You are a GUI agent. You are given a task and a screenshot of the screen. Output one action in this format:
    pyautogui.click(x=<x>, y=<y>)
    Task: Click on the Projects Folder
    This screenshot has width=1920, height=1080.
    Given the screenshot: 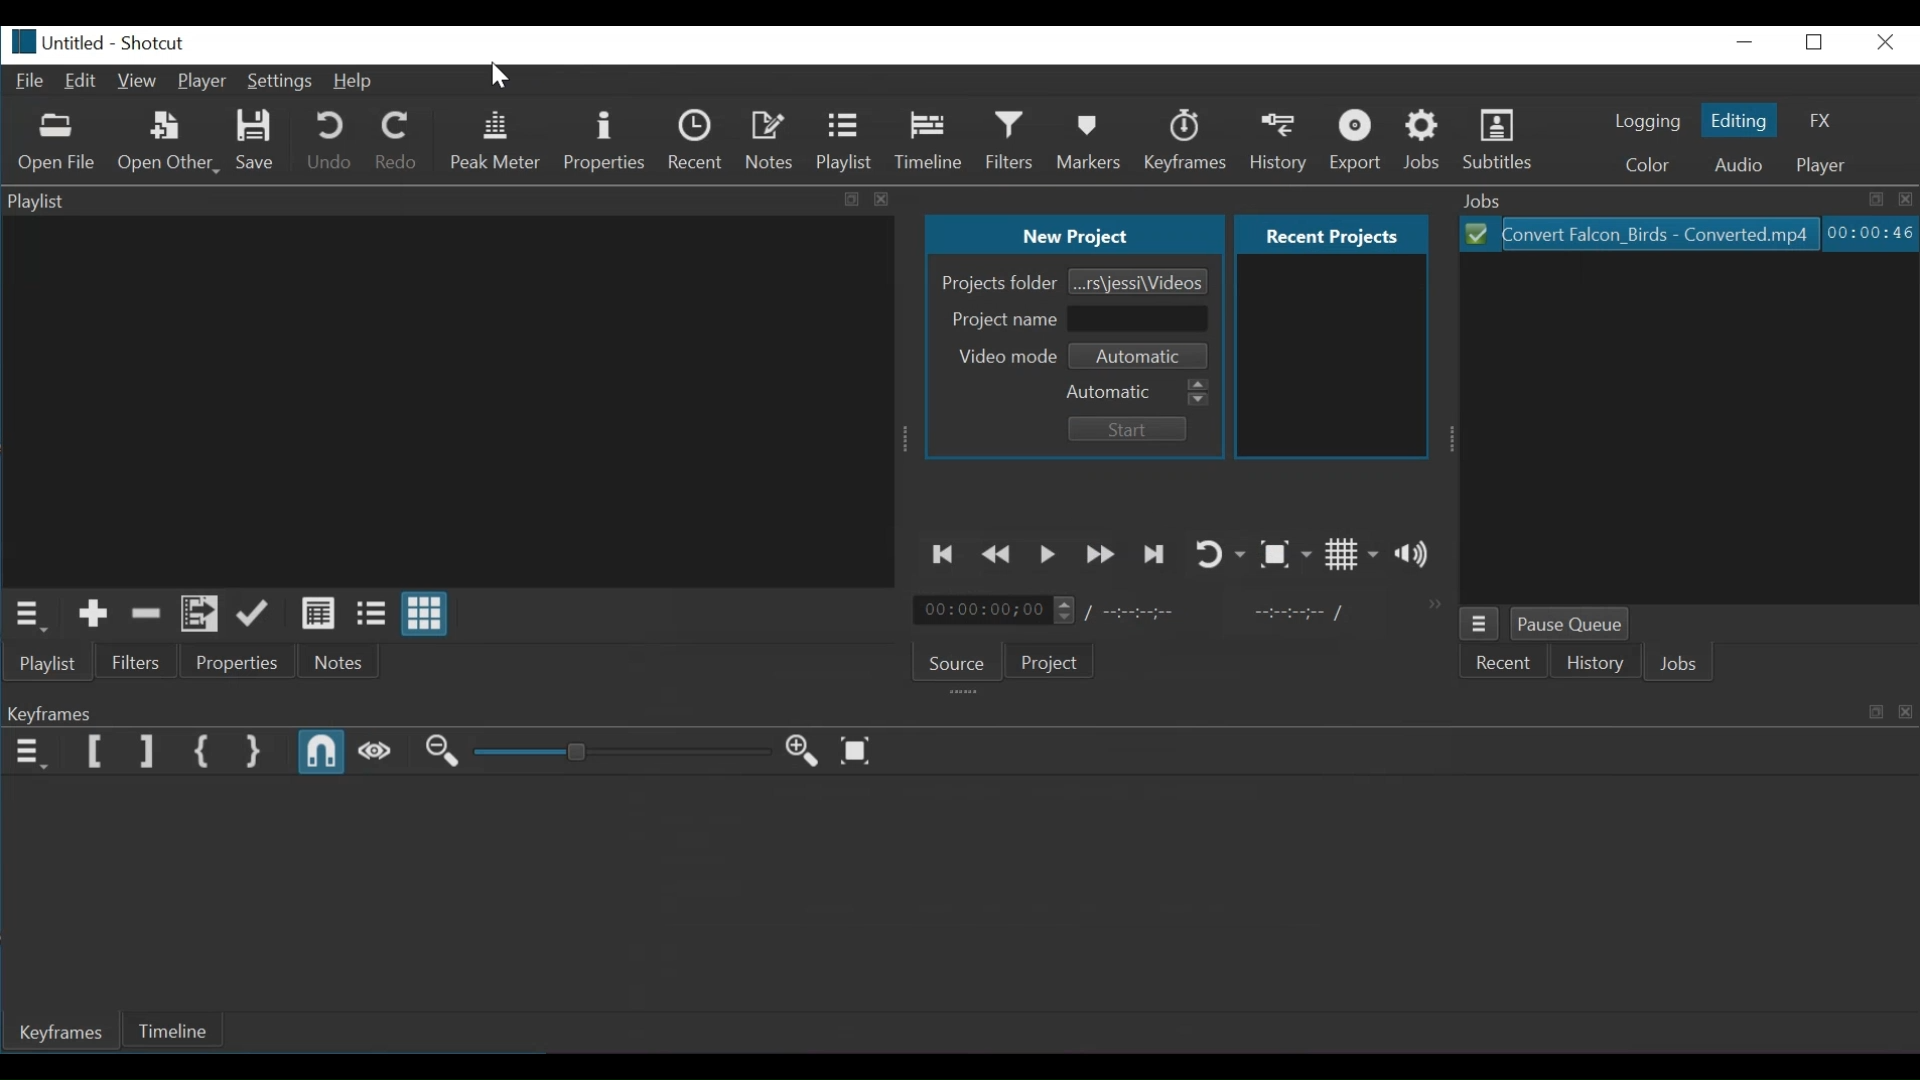 What is the action you would take?
    pyautogui.click(x=1000, y=283)
    